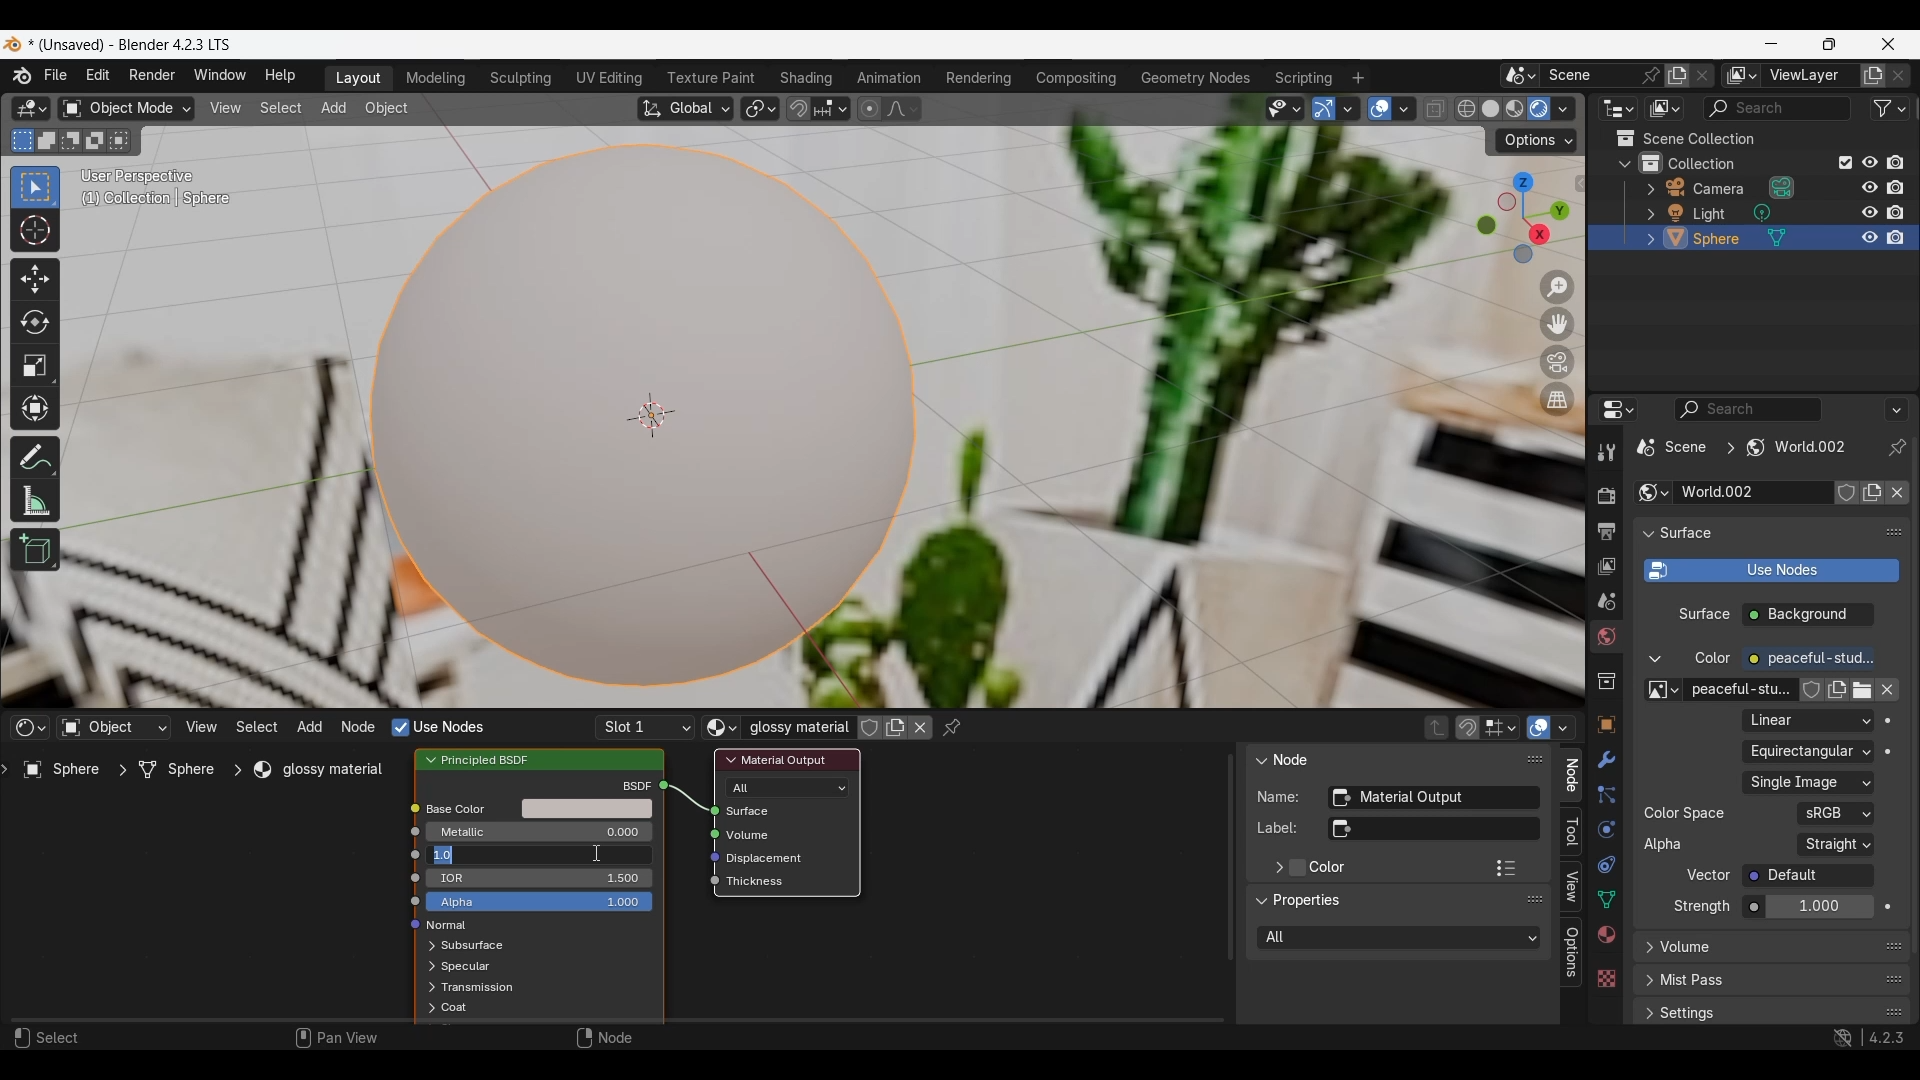  What do you see at coordinates (1650, 162) in the screenshot?
I see `Collections` at bounding box center [1650, 162].